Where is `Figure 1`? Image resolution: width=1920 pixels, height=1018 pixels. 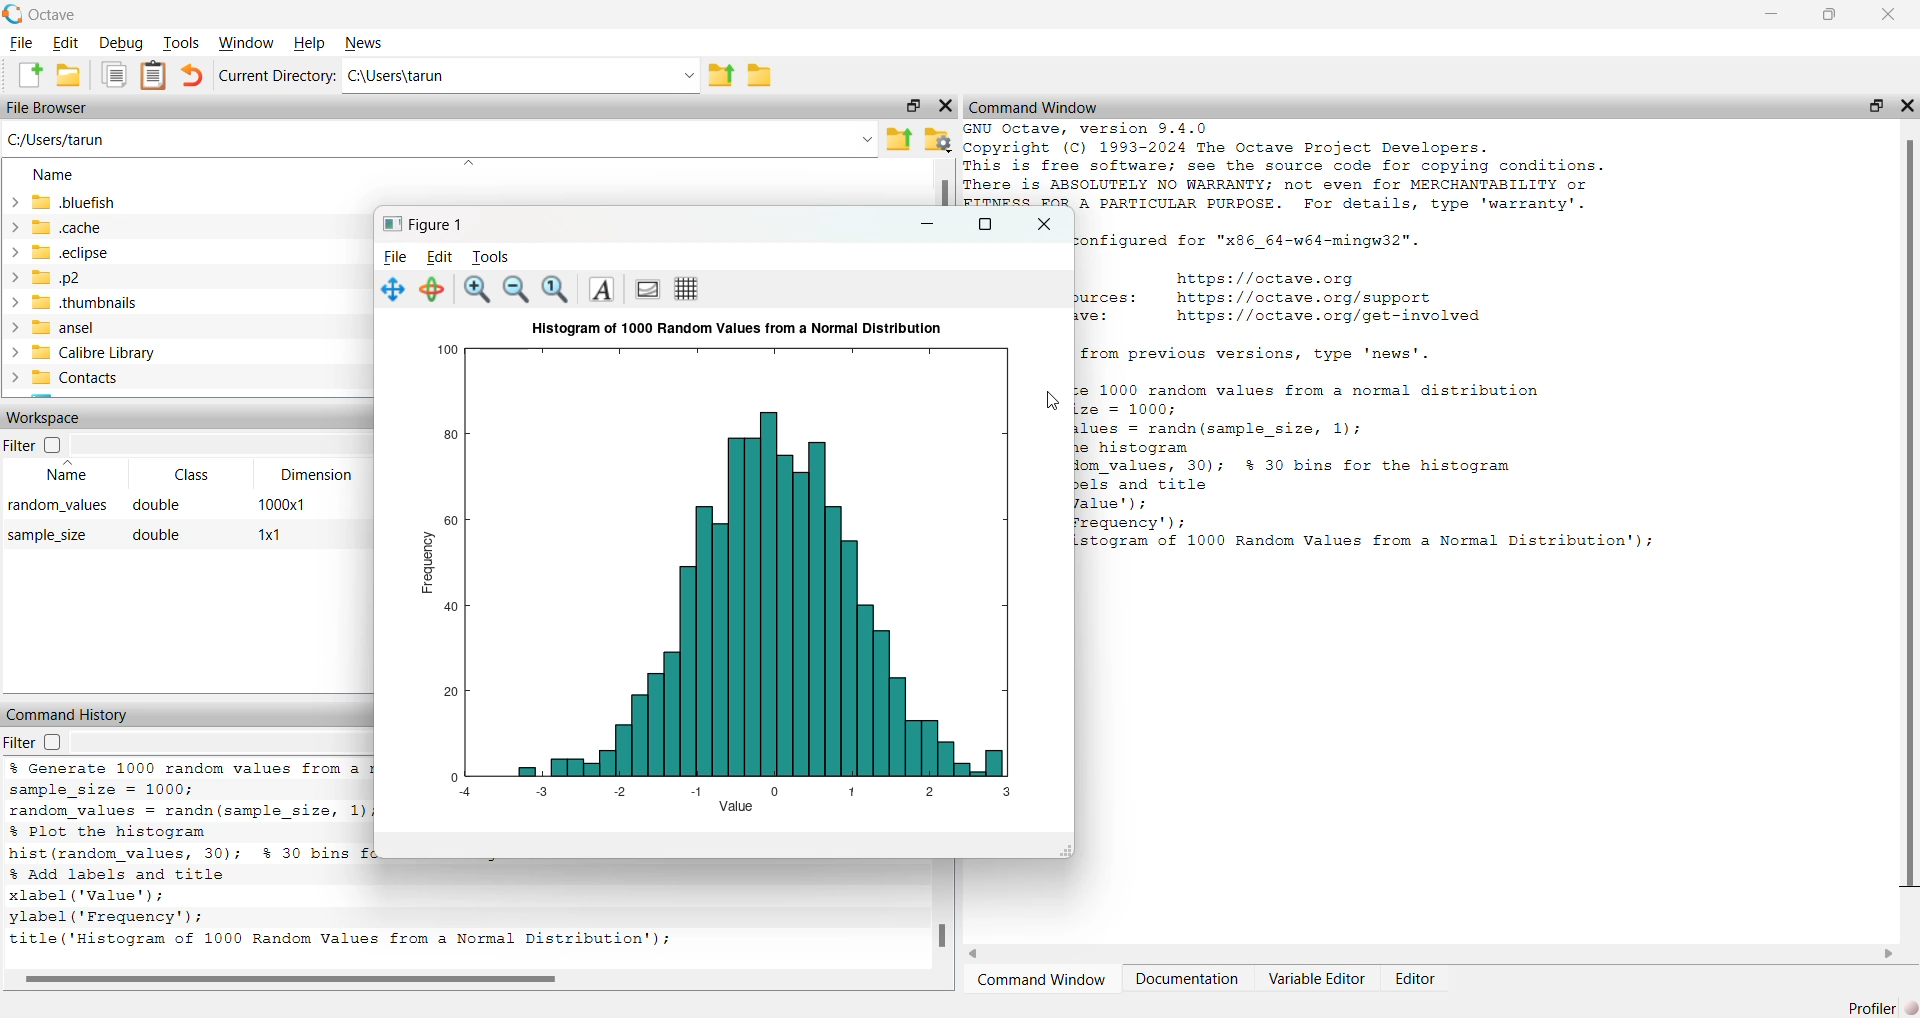
Figure 1 is located at coordinates (420, 223).